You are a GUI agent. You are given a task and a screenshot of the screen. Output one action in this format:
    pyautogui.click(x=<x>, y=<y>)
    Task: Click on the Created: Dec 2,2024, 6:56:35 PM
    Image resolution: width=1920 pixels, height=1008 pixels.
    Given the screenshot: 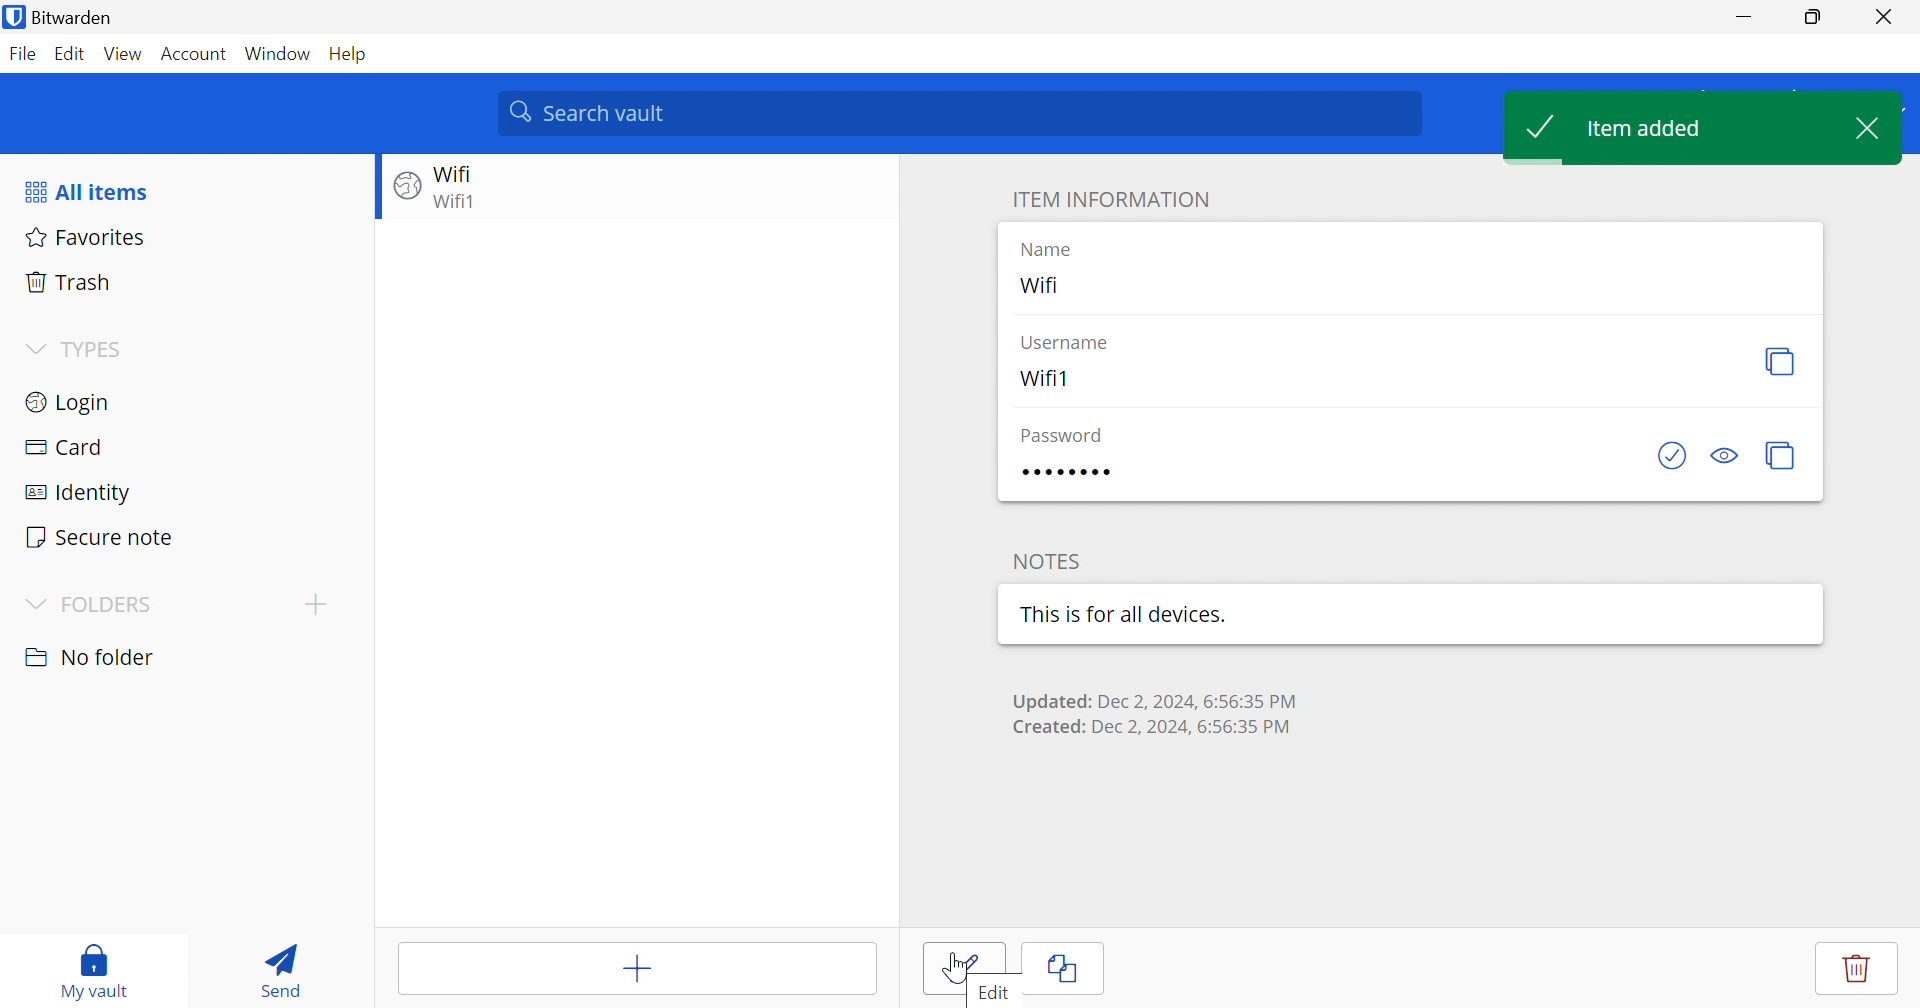 What is the action you would take?
    pyautogui.click(x=1150, y=731)
    